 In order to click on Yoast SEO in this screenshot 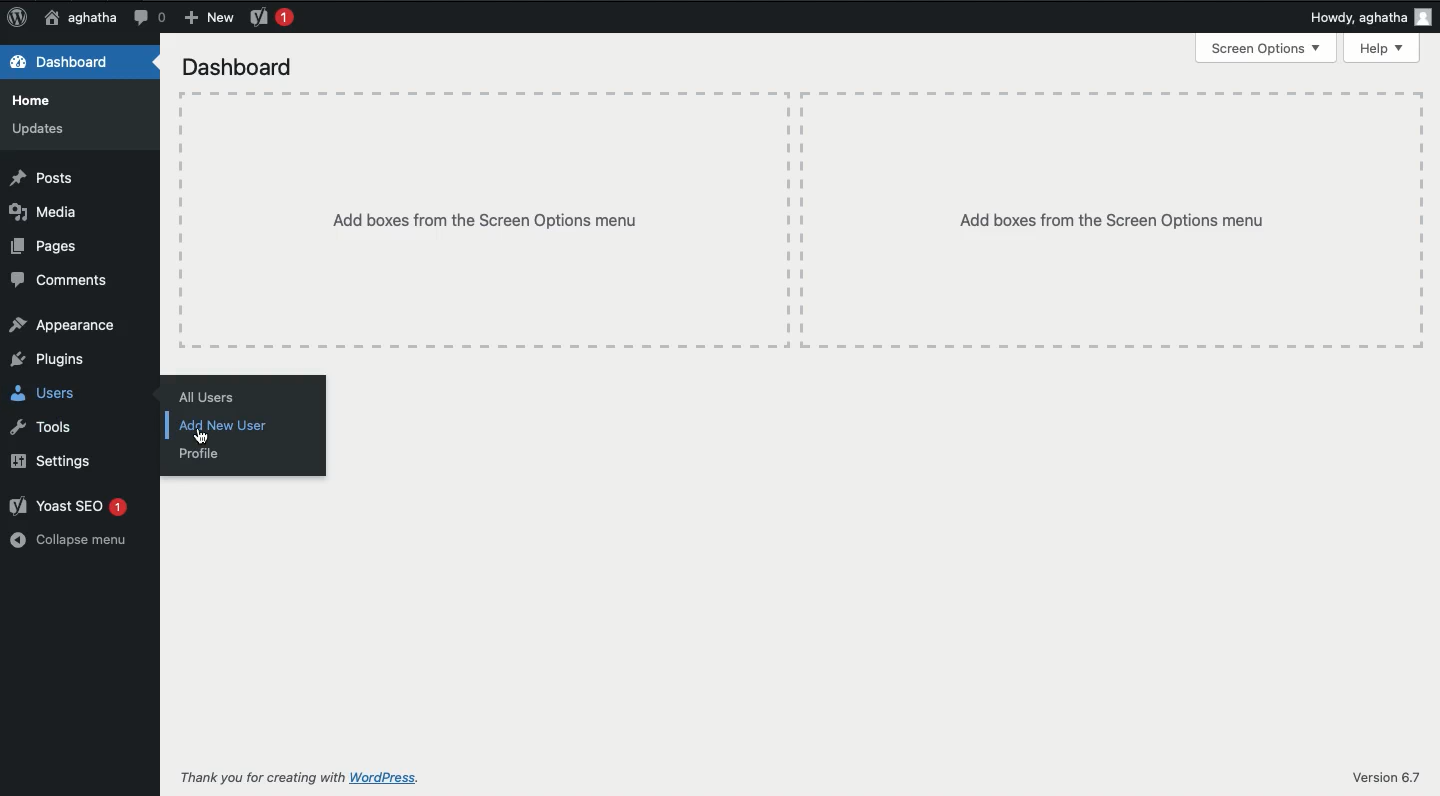, I will do `click(69, 508)`.